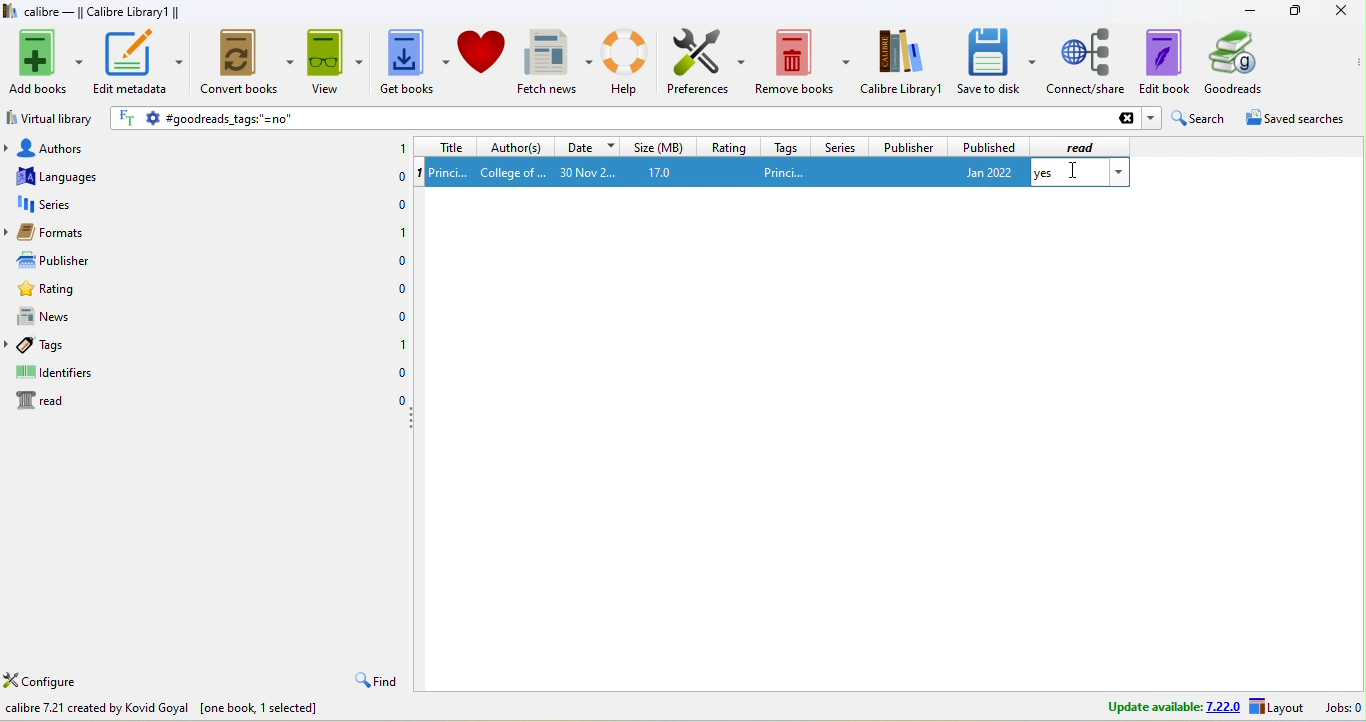 Image resolution: width=1366 pixels, height=722 pixels. What do you see at coordinates (1197, 118) in the screenshot?
I see `search` at bounding box center [1197, 118].